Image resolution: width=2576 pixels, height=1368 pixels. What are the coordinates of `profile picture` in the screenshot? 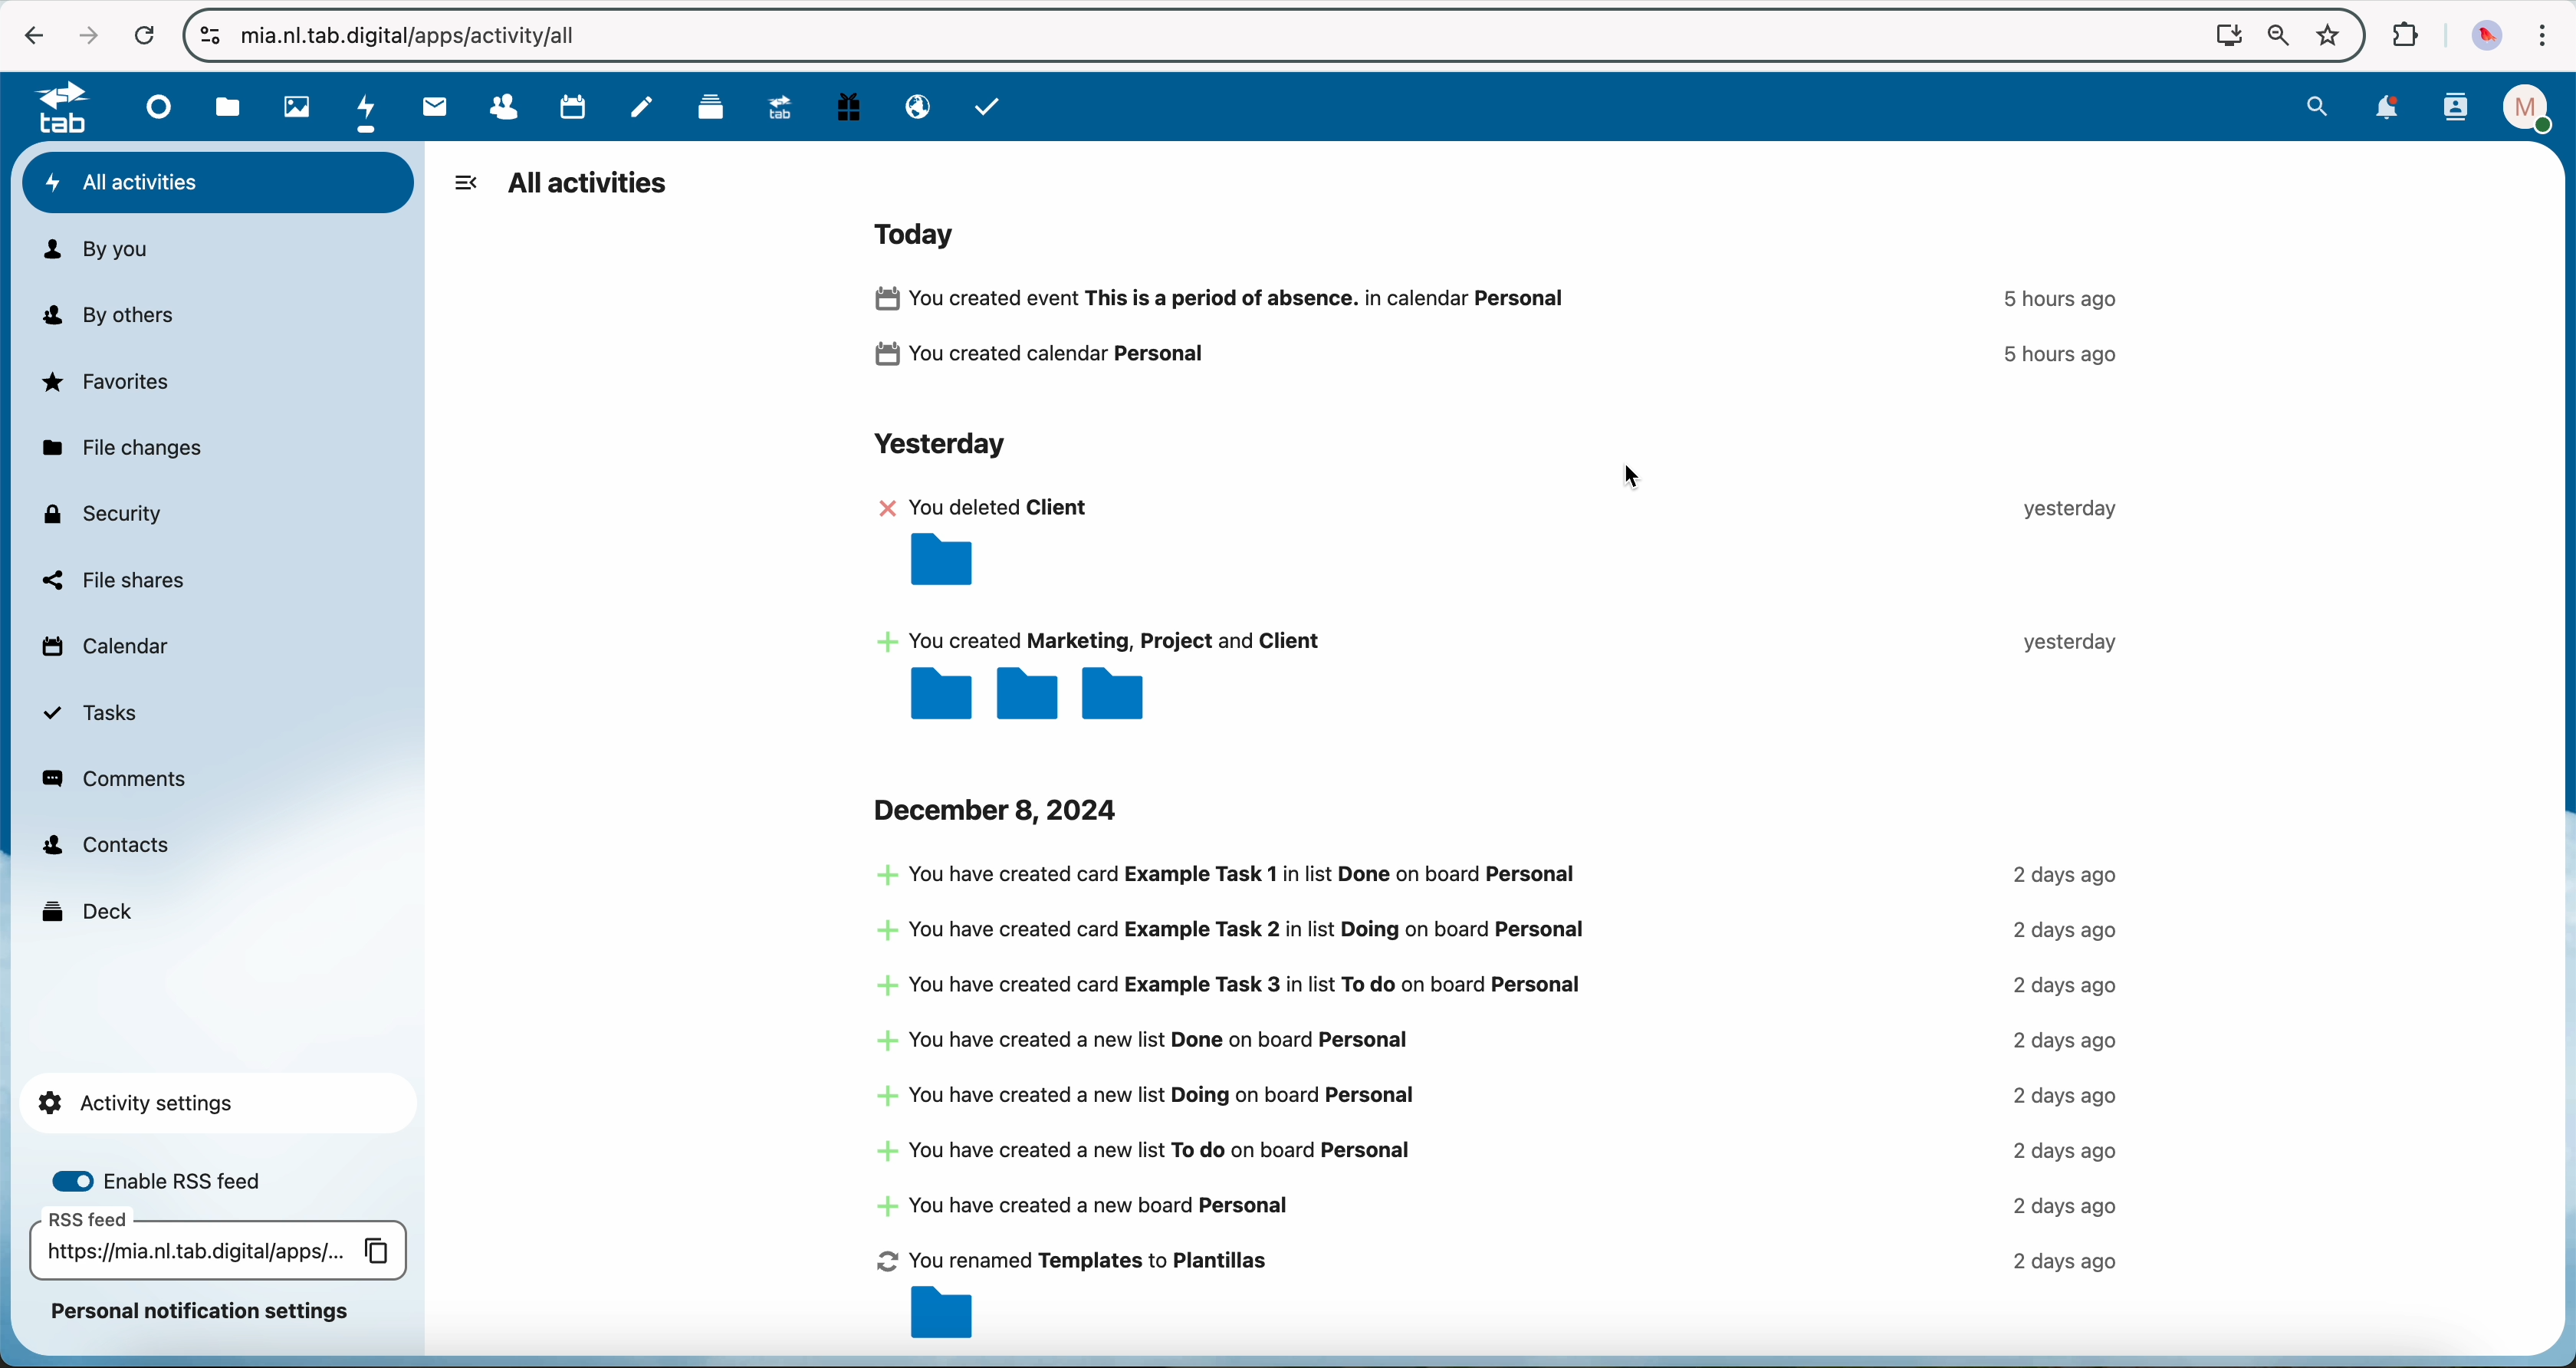 It's located at (2489, 37).